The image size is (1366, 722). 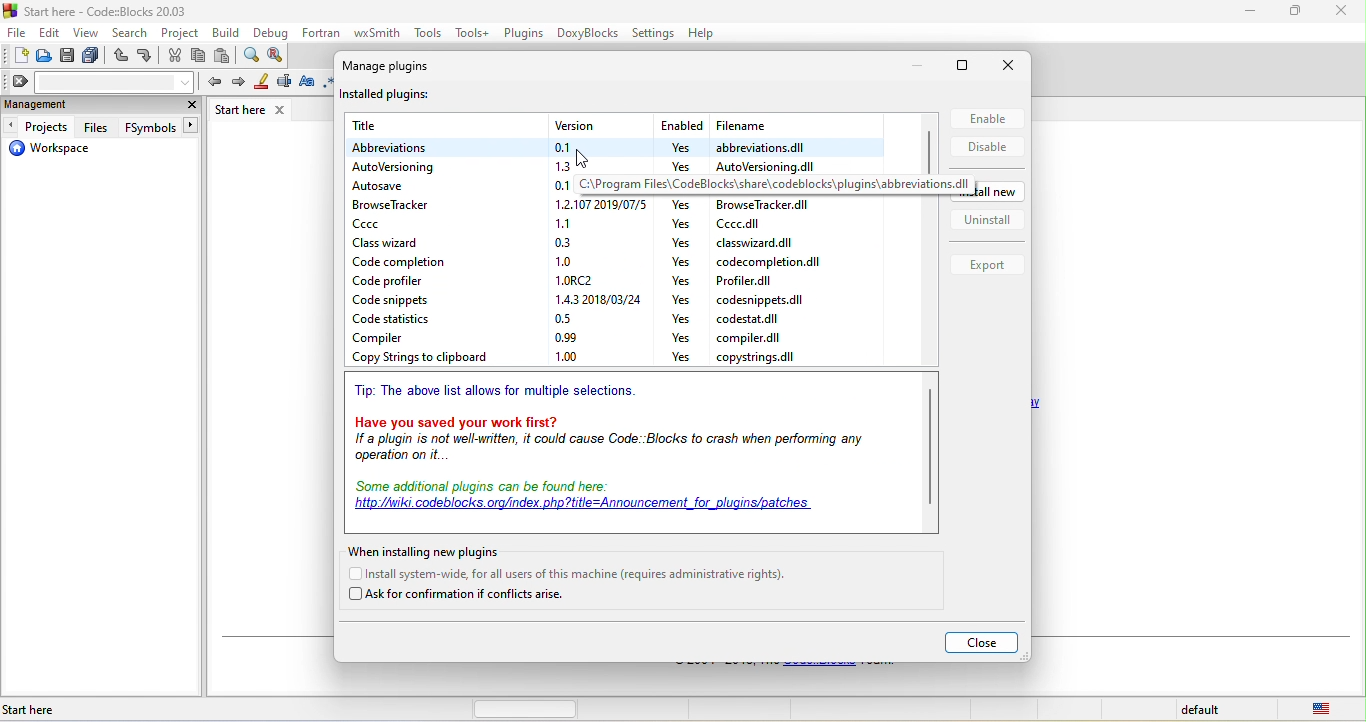 What do you see at coordinates (773, 166) in the screenshot?
I see `file` at bounding box center [773, 166].